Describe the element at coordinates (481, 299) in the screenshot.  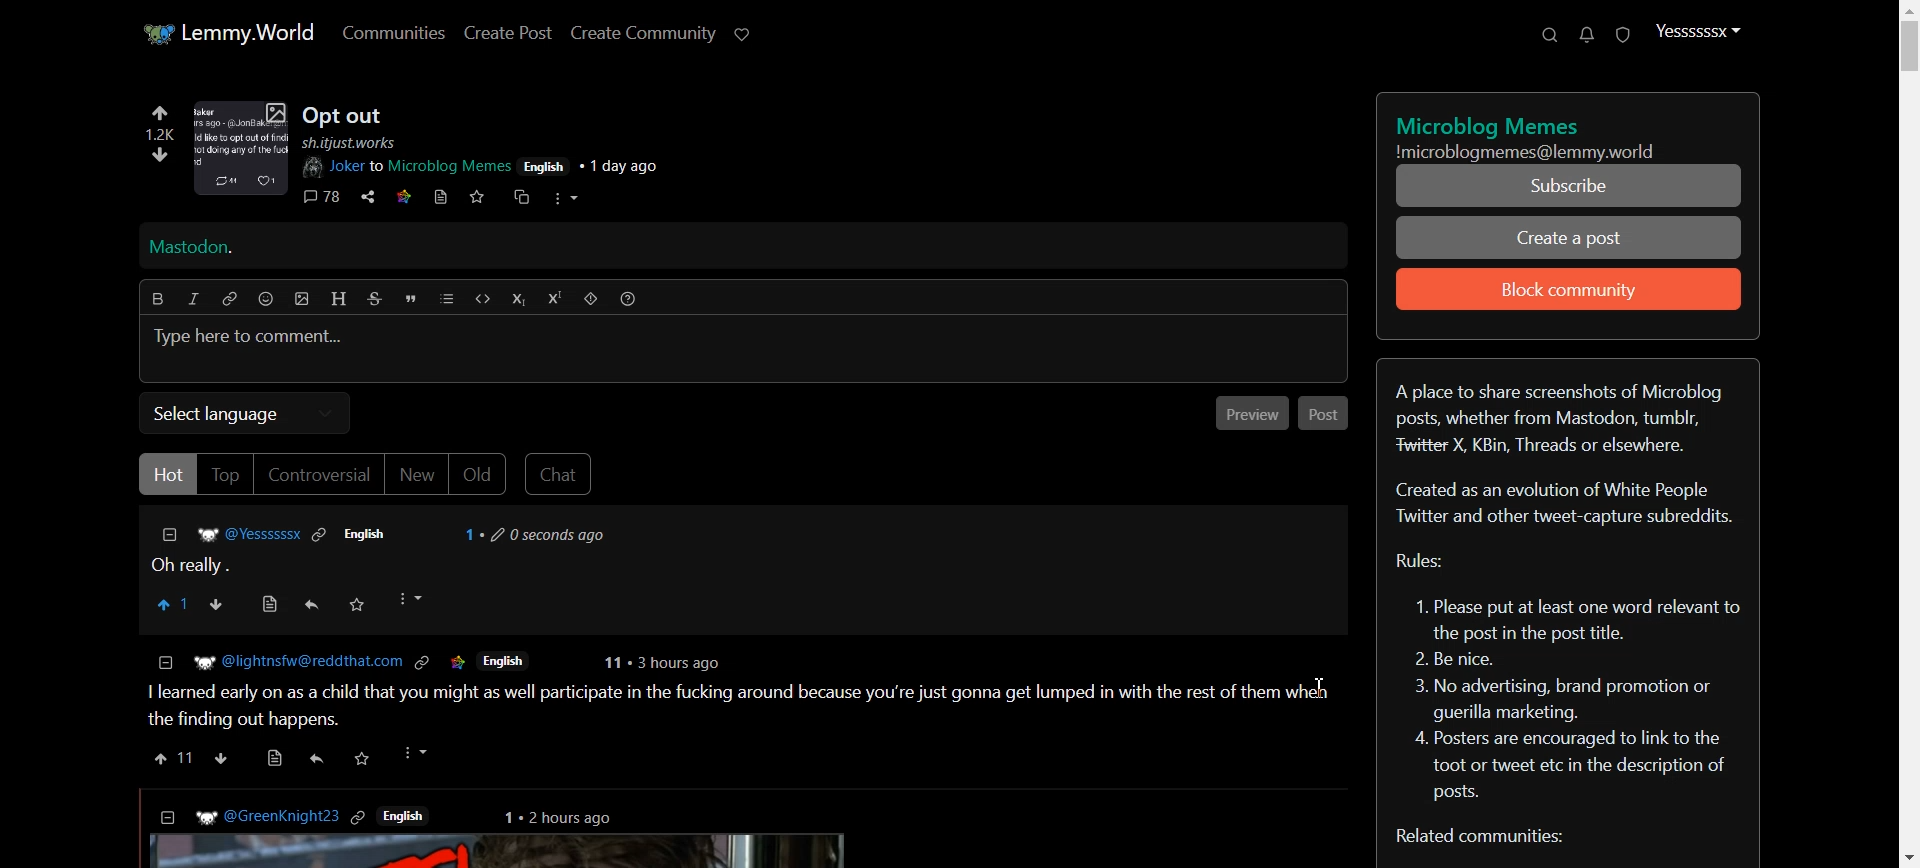
I see `Code` at that location.